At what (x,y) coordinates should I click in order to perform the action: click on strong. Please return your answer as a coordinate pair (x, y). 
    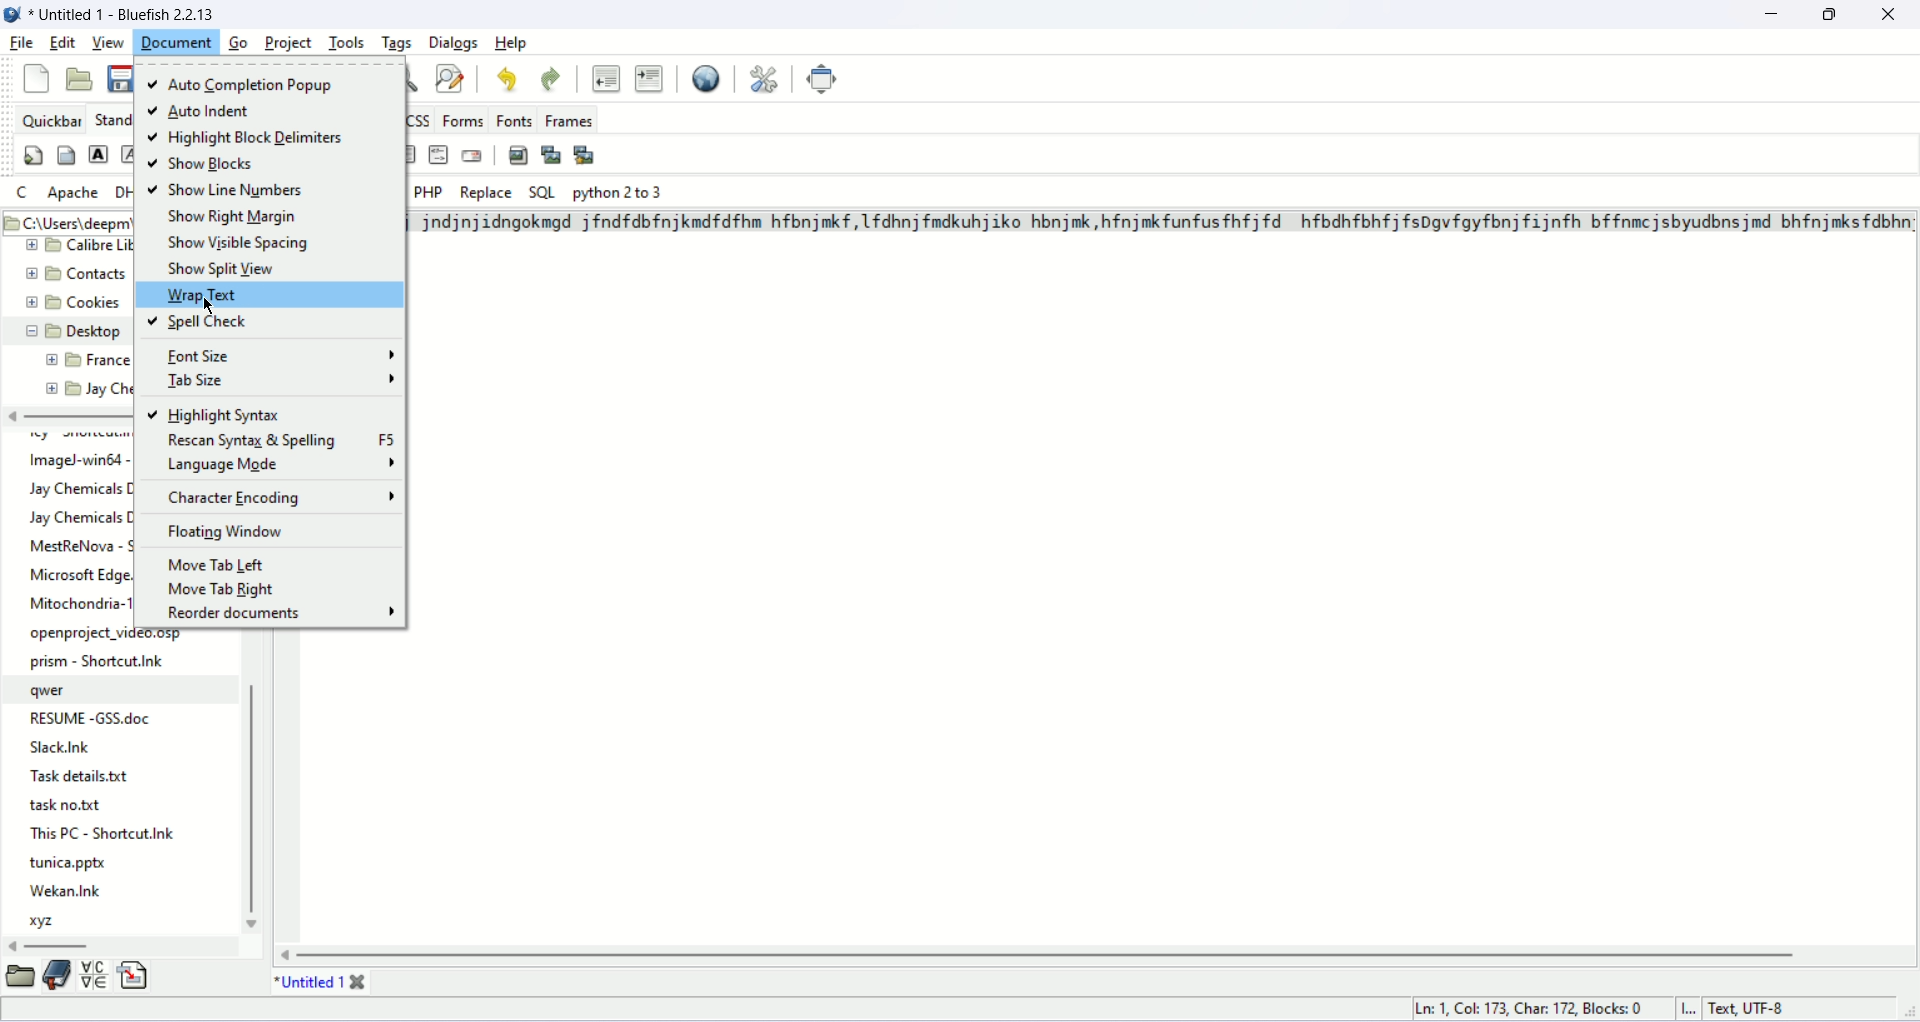
    Looking at the image, I should click on (98, 154).